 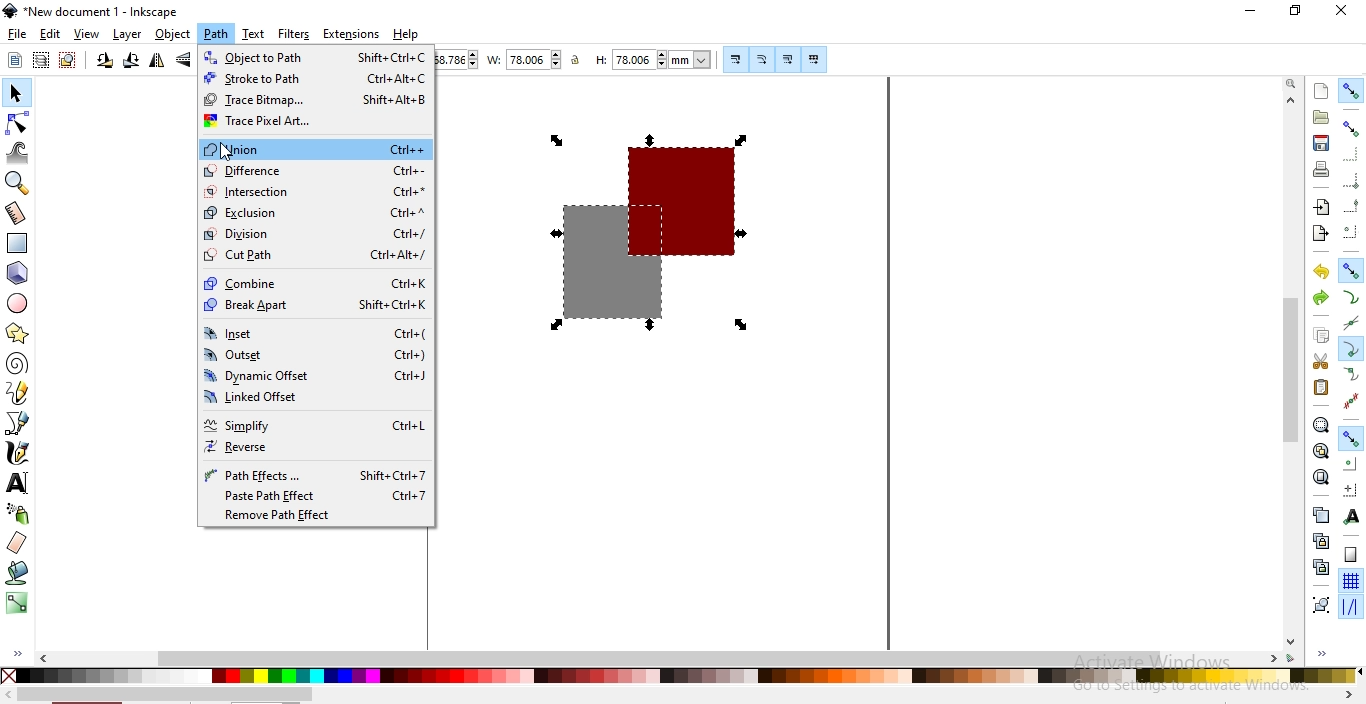 I want to click on create spiral, so click(x=16, y=362).